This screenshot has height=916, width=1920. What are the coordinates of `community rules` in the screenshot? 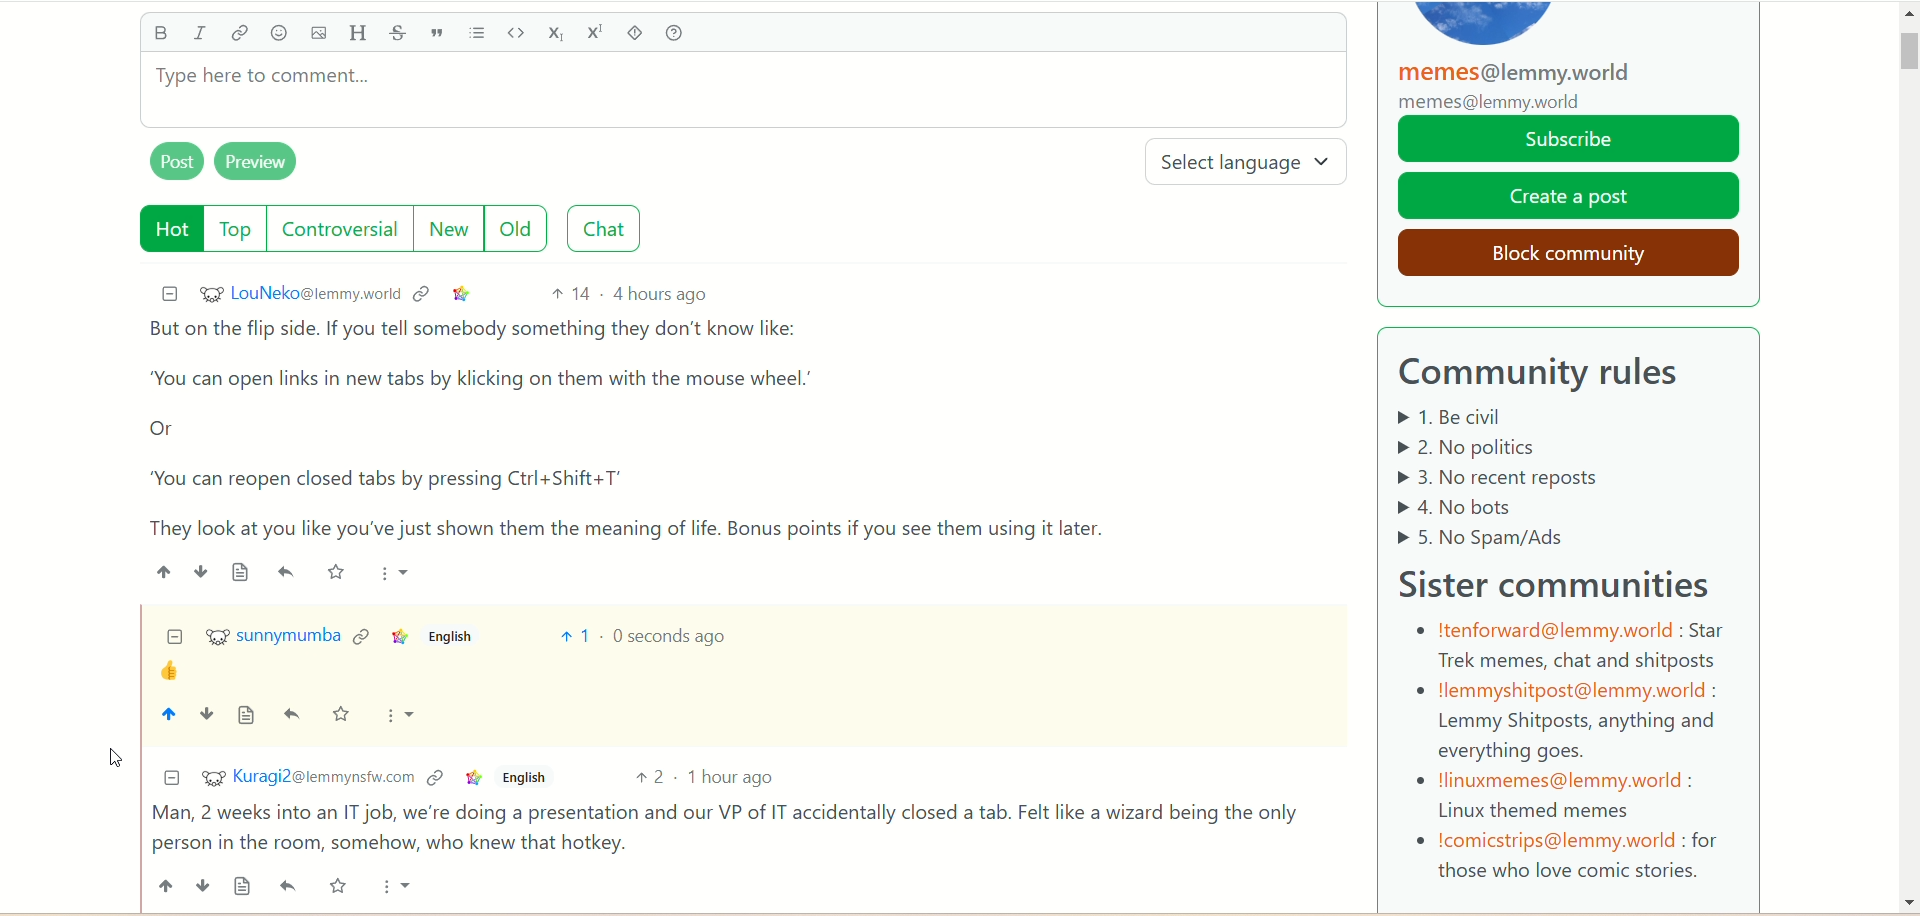 It's located at (1553, 374).